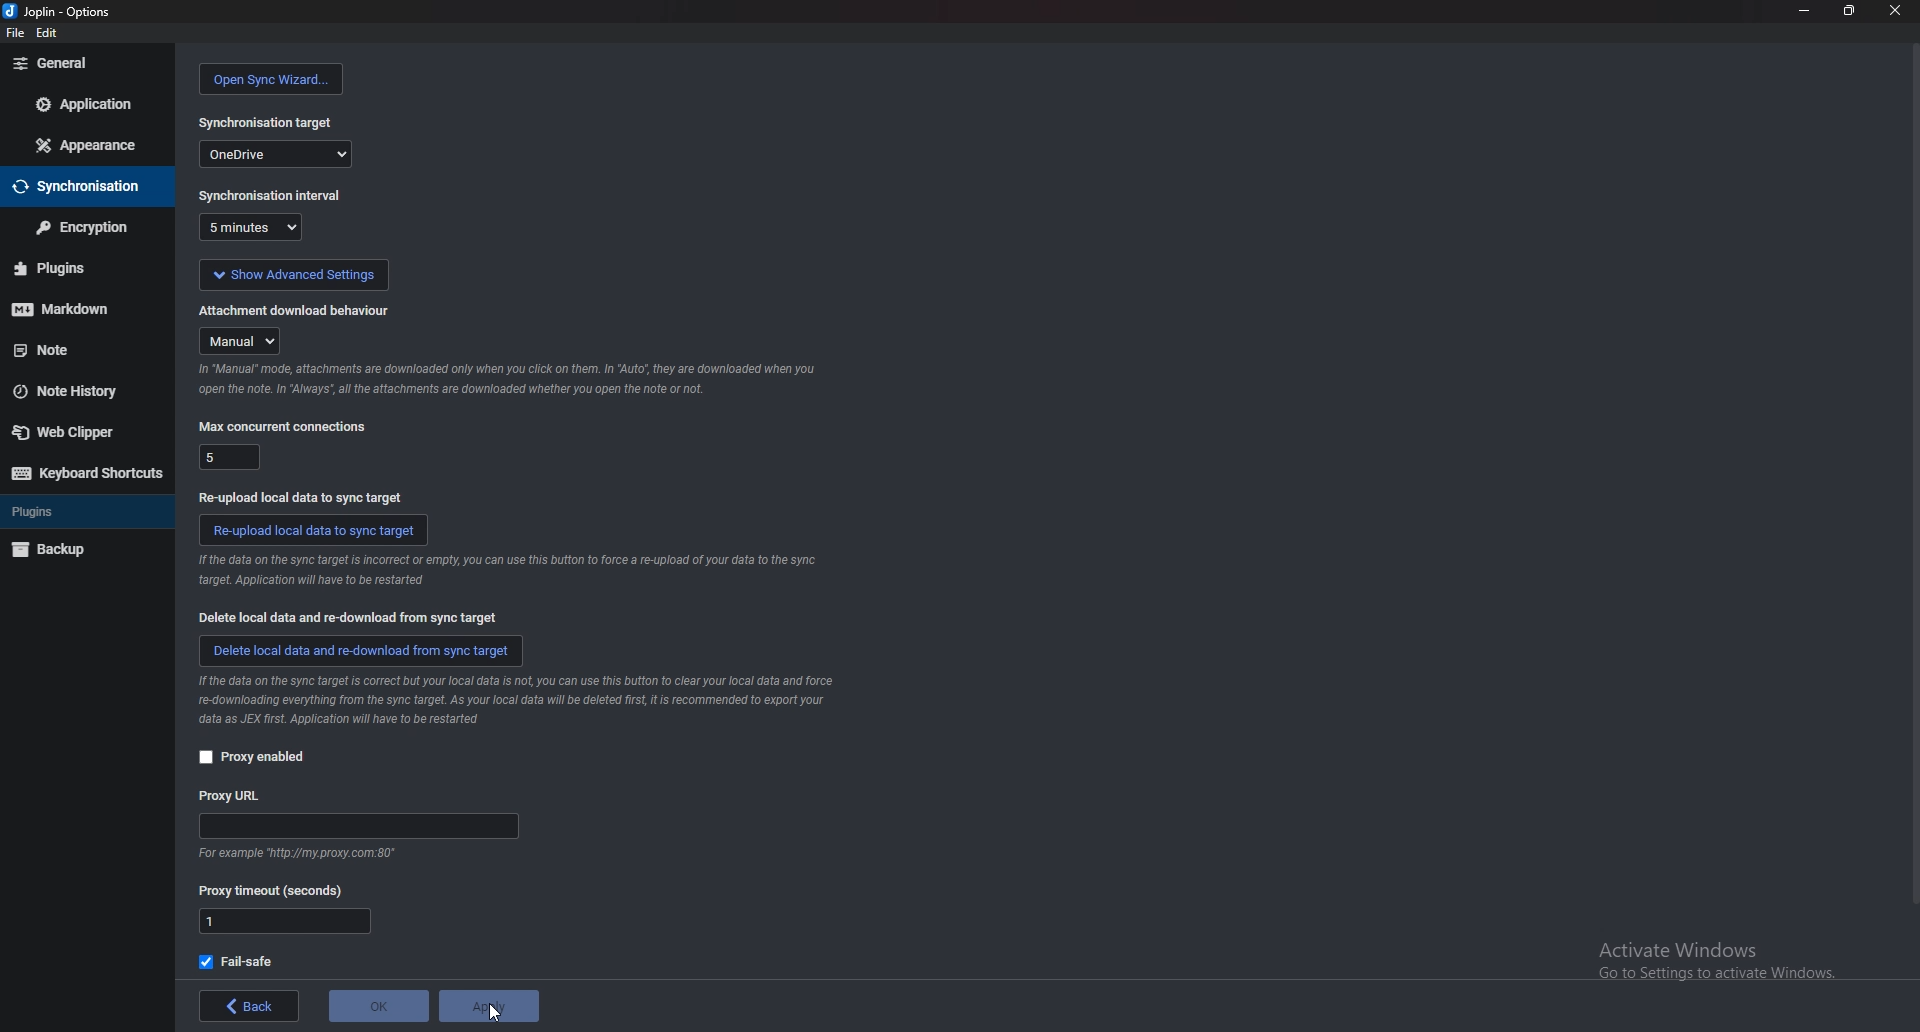  I want to click on resize, so click(1845, 10).